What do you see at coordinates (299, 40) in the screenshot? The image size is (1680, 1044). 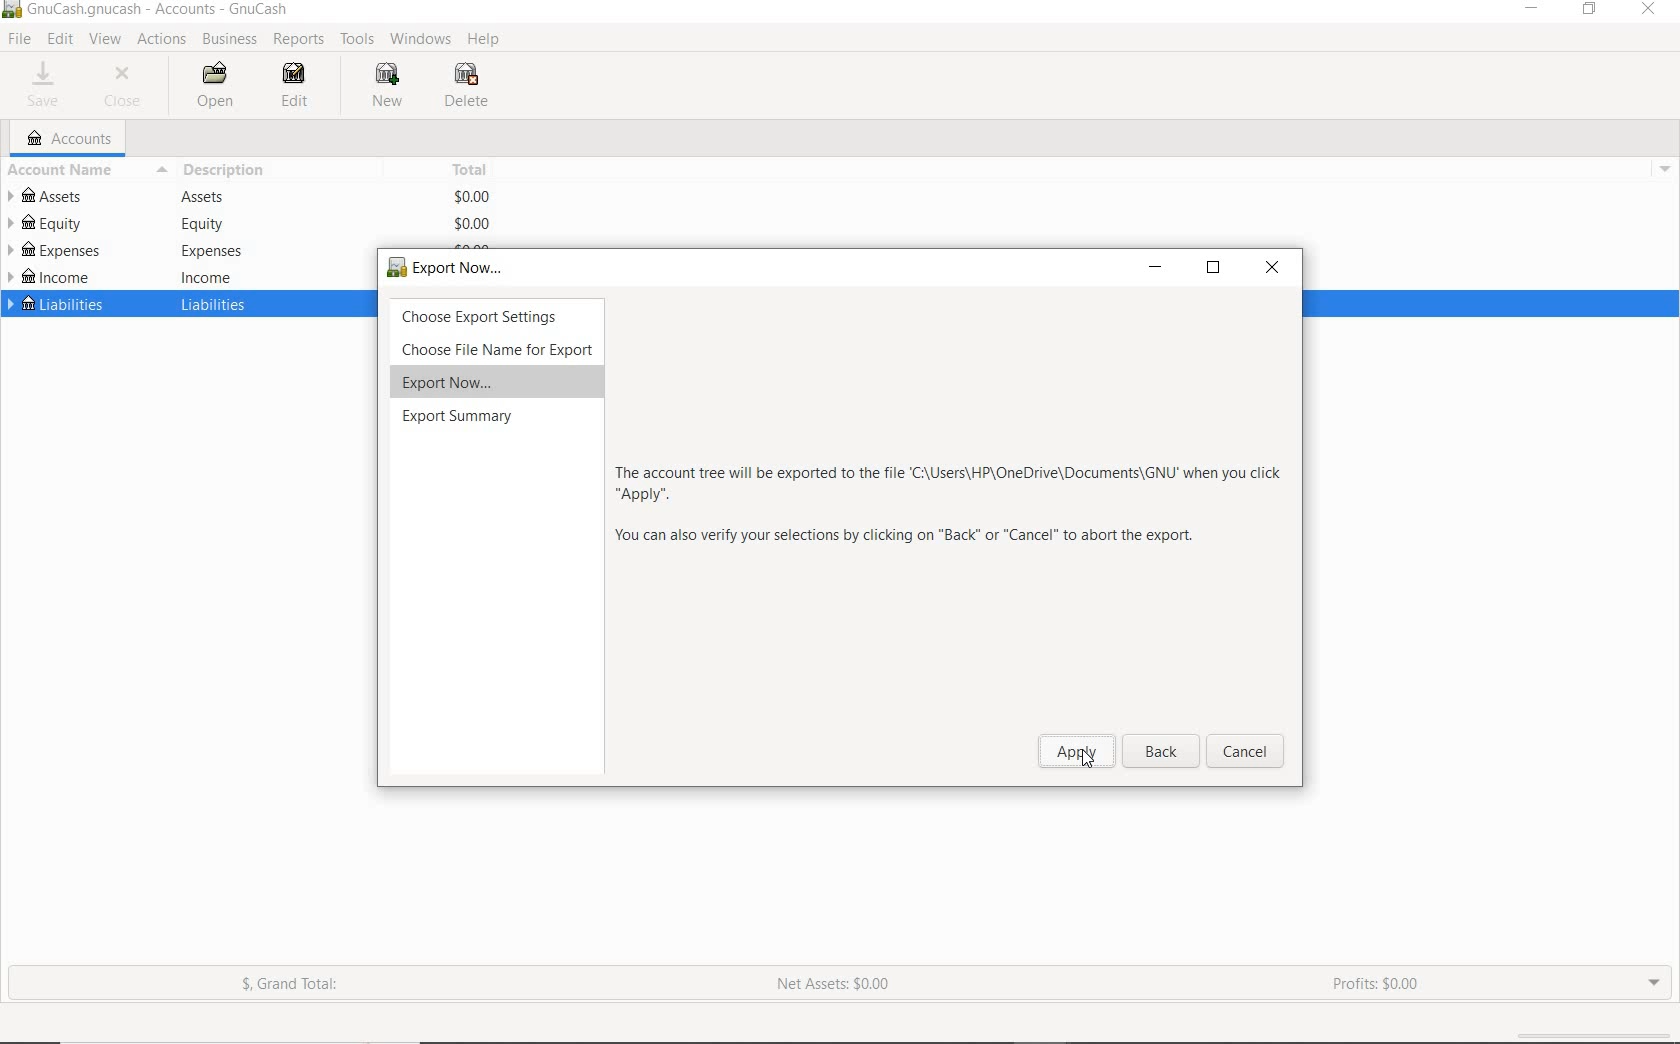 I see `REPORTS` at bounding box center [299, 40].